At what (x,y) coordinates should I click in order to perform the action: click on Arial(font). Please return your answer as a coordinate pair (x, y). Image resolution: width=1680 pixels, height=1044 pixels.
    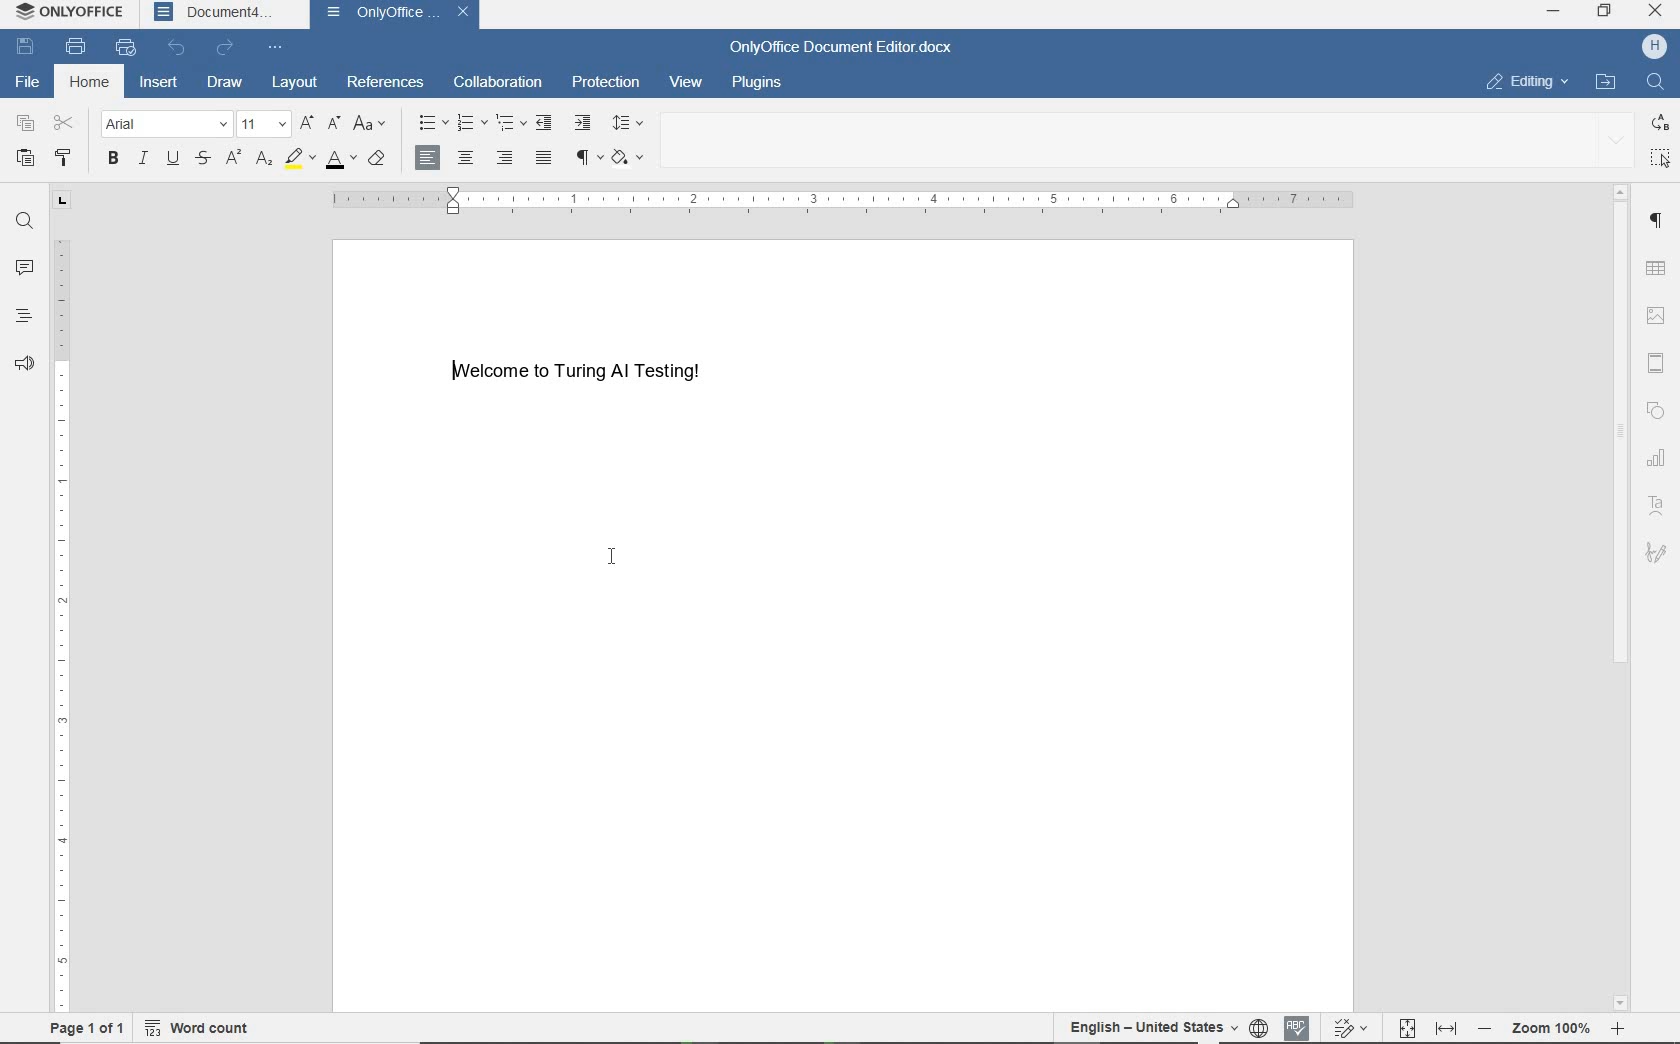
    Looking at the image, I should click on (166, 124).